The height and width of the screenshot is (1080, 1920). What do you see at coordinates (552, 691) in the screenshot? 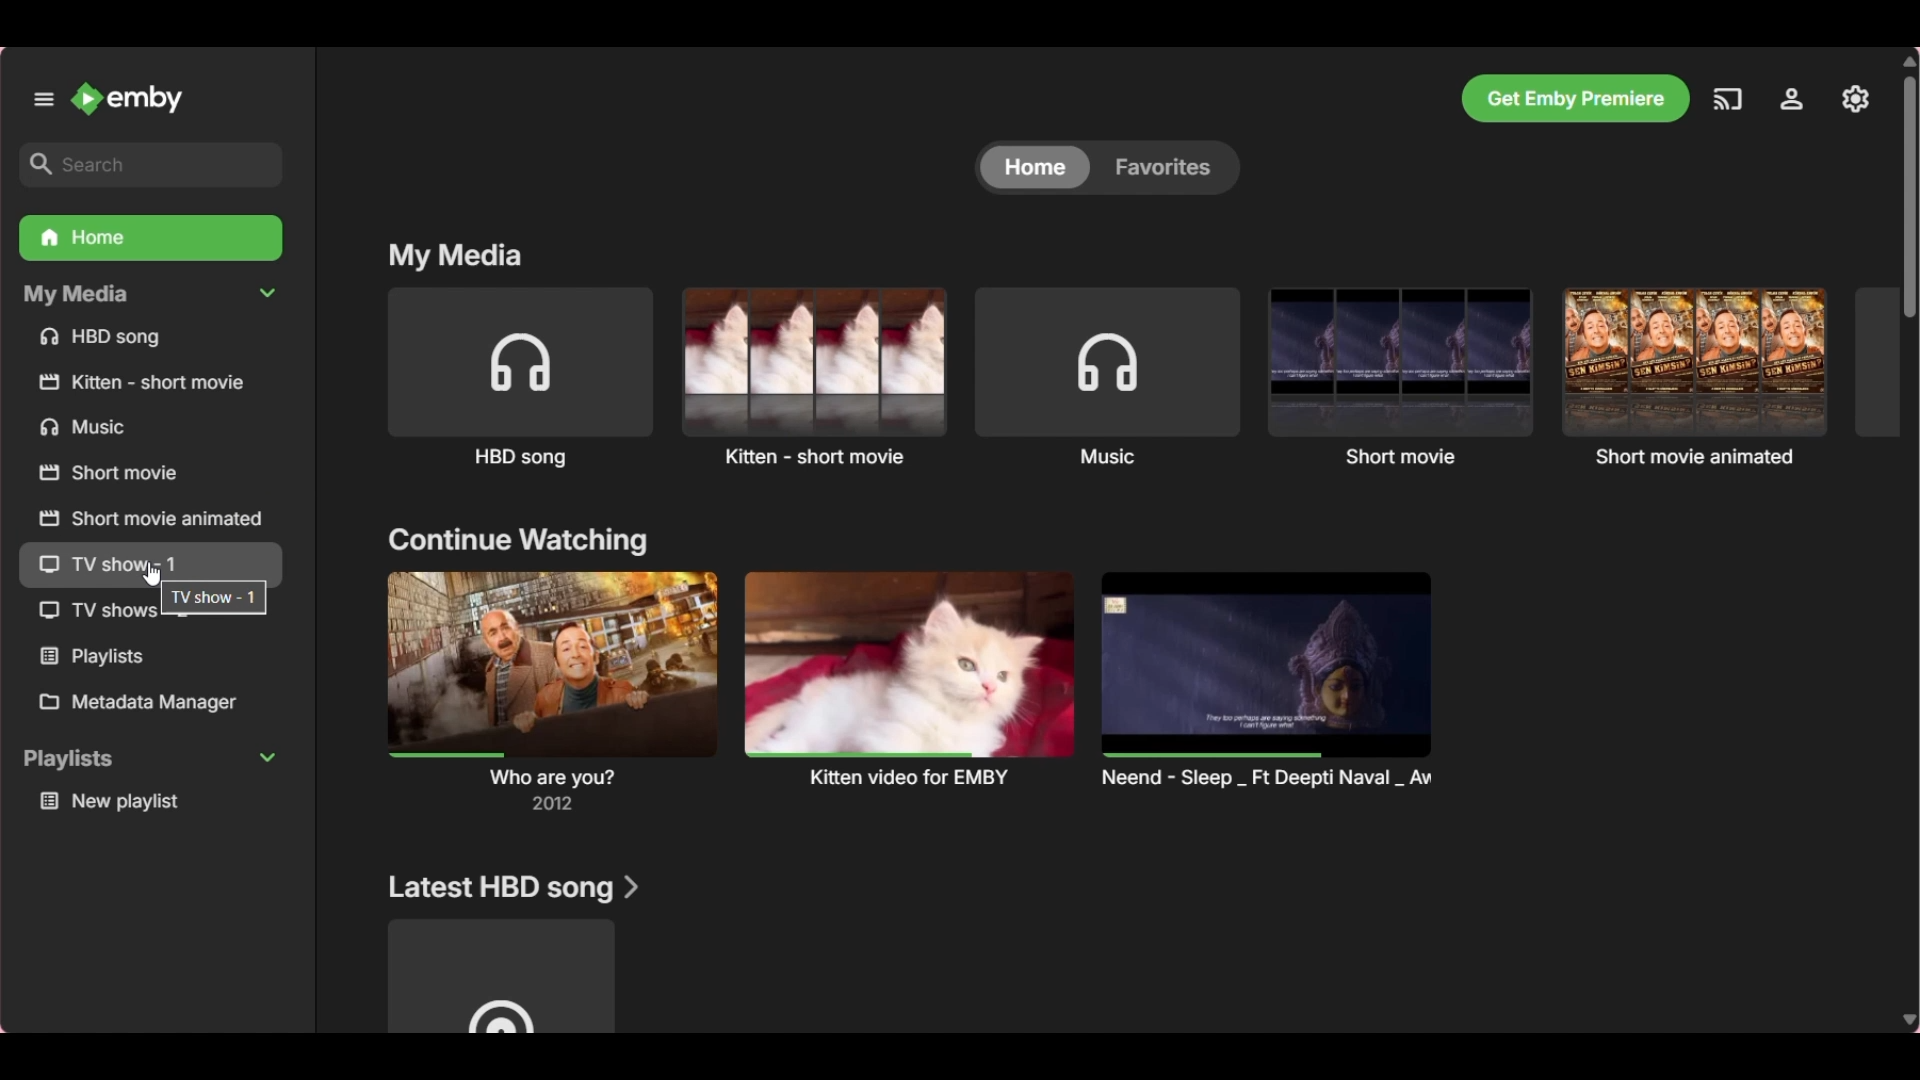
I see `Latest watch` at bounding box center [552, 691].